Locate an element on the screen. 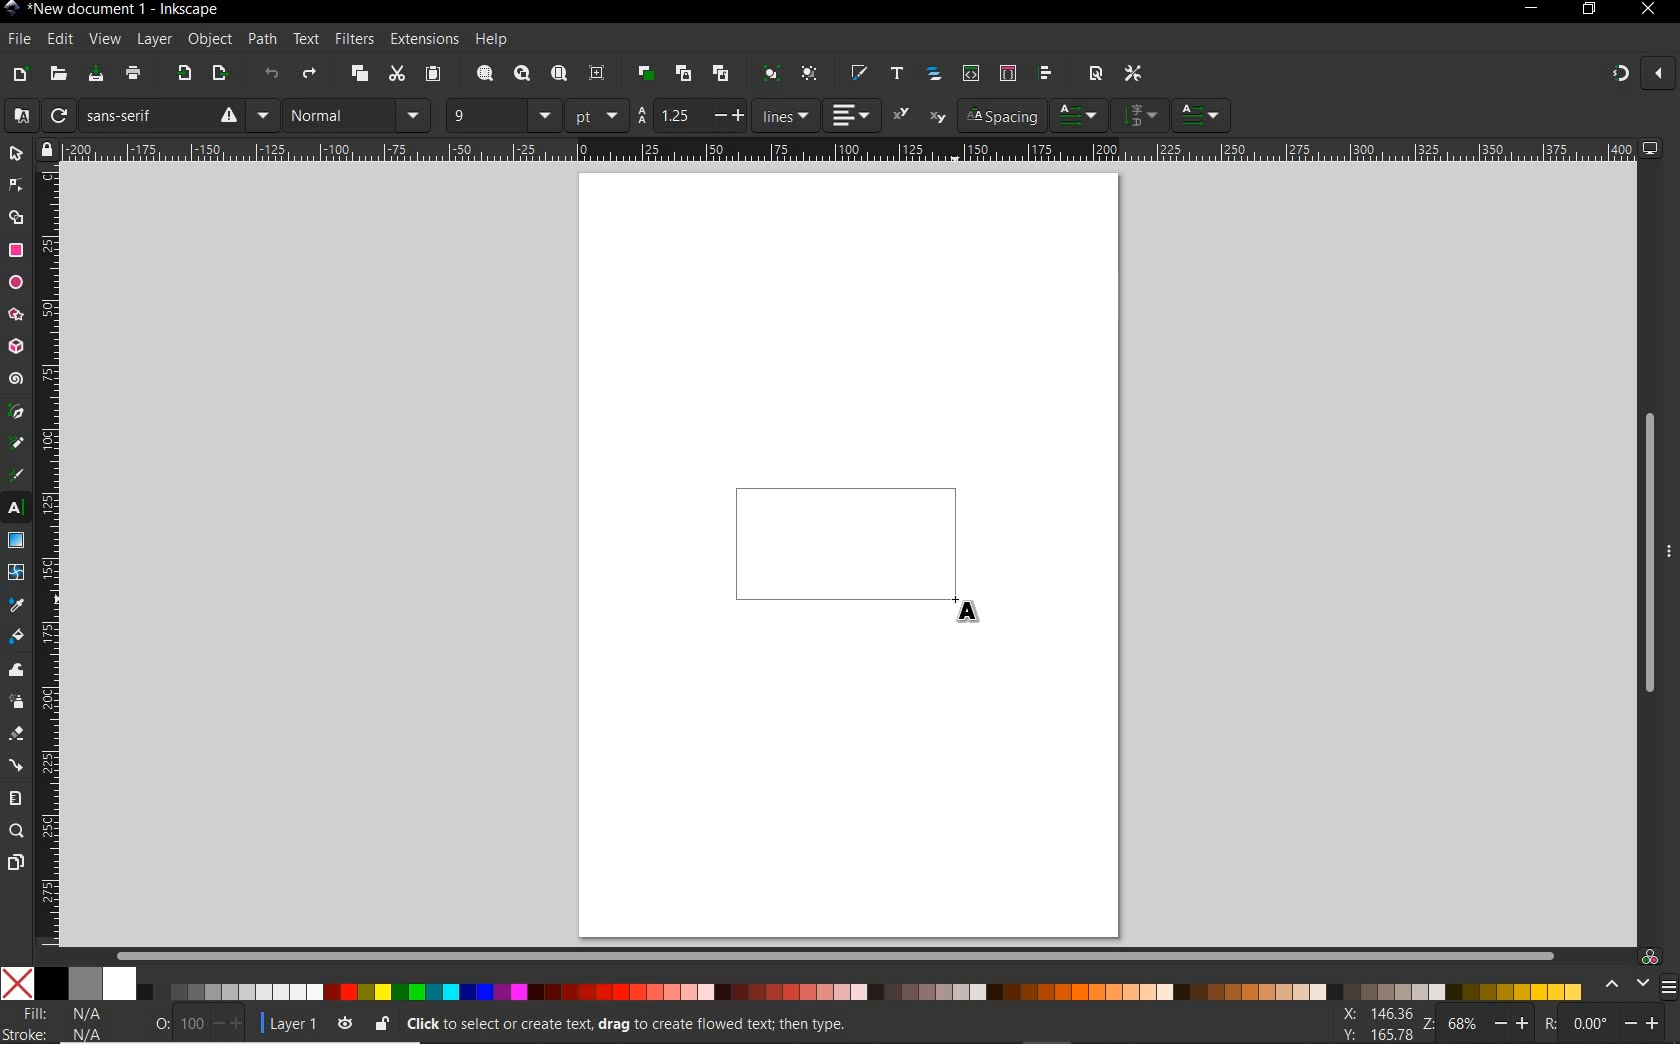 Image resolution: width=1680 pixels, height=1044 pixels. paste is located at coordinates (433, 75).